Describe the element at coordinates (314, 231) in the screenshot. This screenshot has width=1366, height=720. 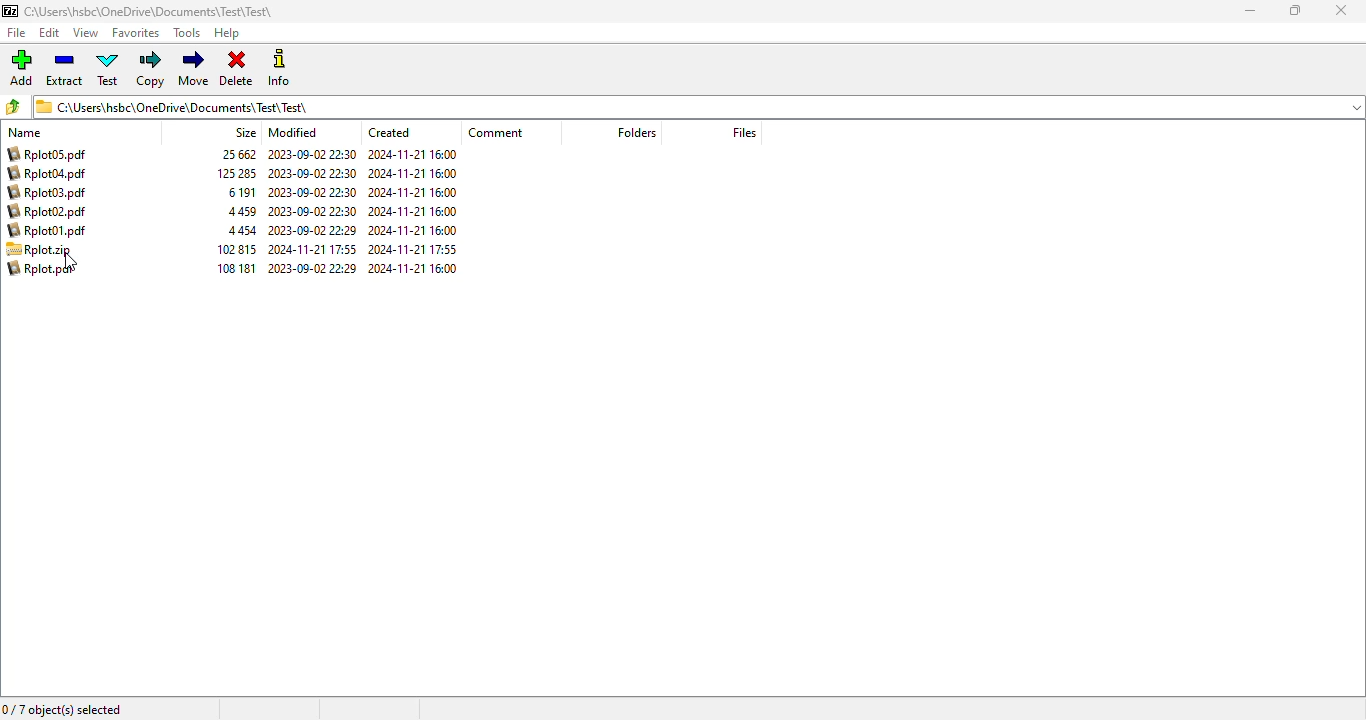
I see `2023-09-02 22:29` at that location.